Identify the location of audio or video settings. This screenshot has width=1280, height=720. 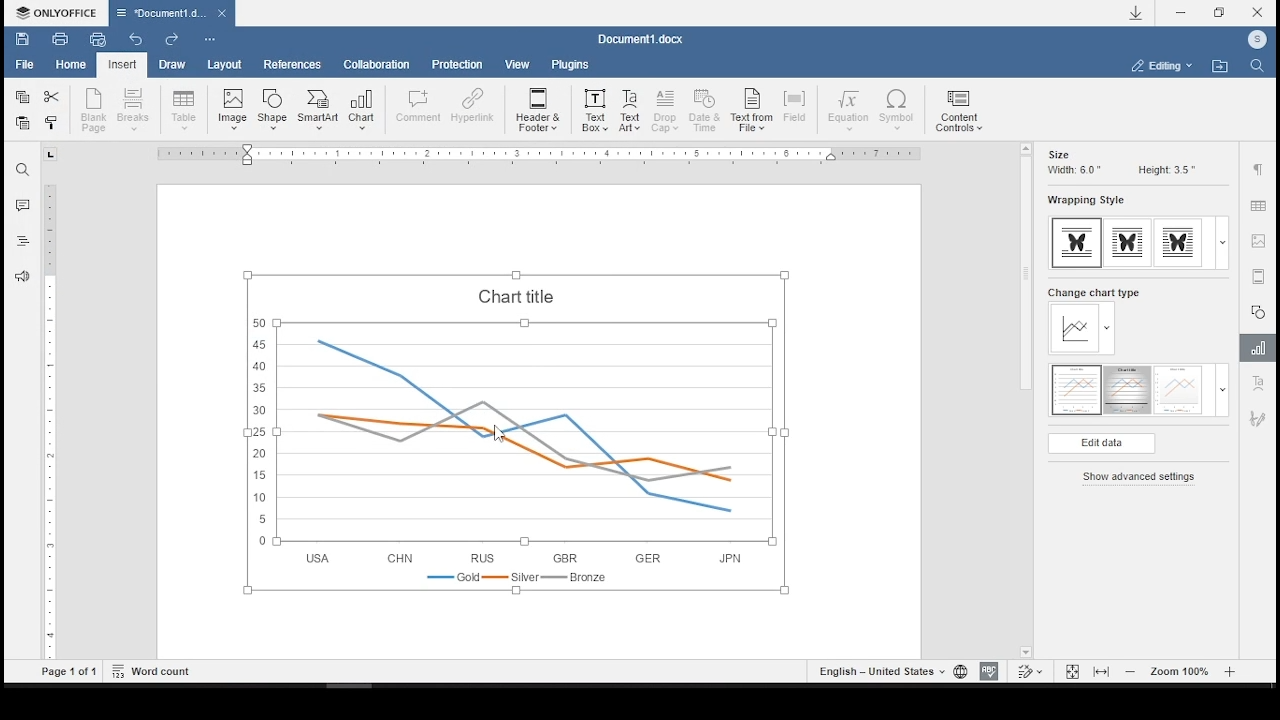
(1258, 276).